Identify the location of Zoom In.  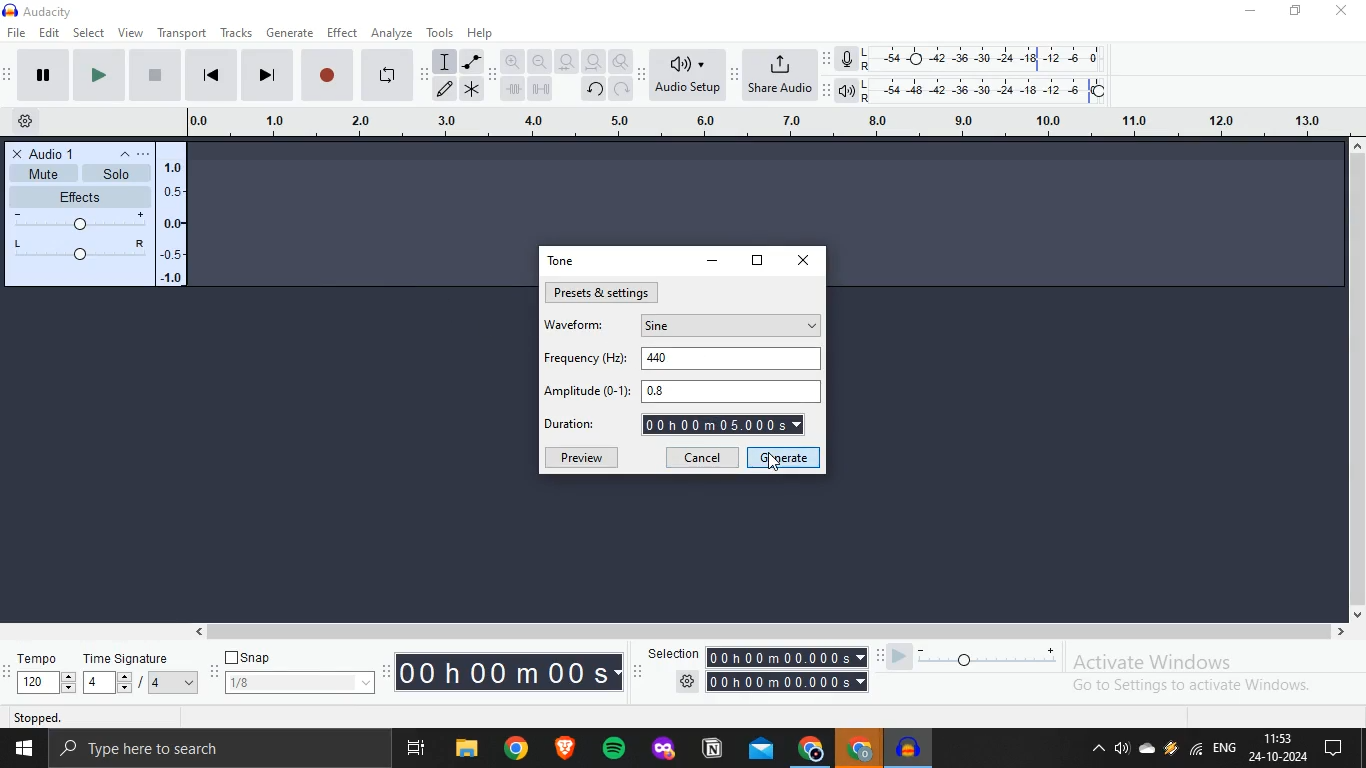
(511, 61).